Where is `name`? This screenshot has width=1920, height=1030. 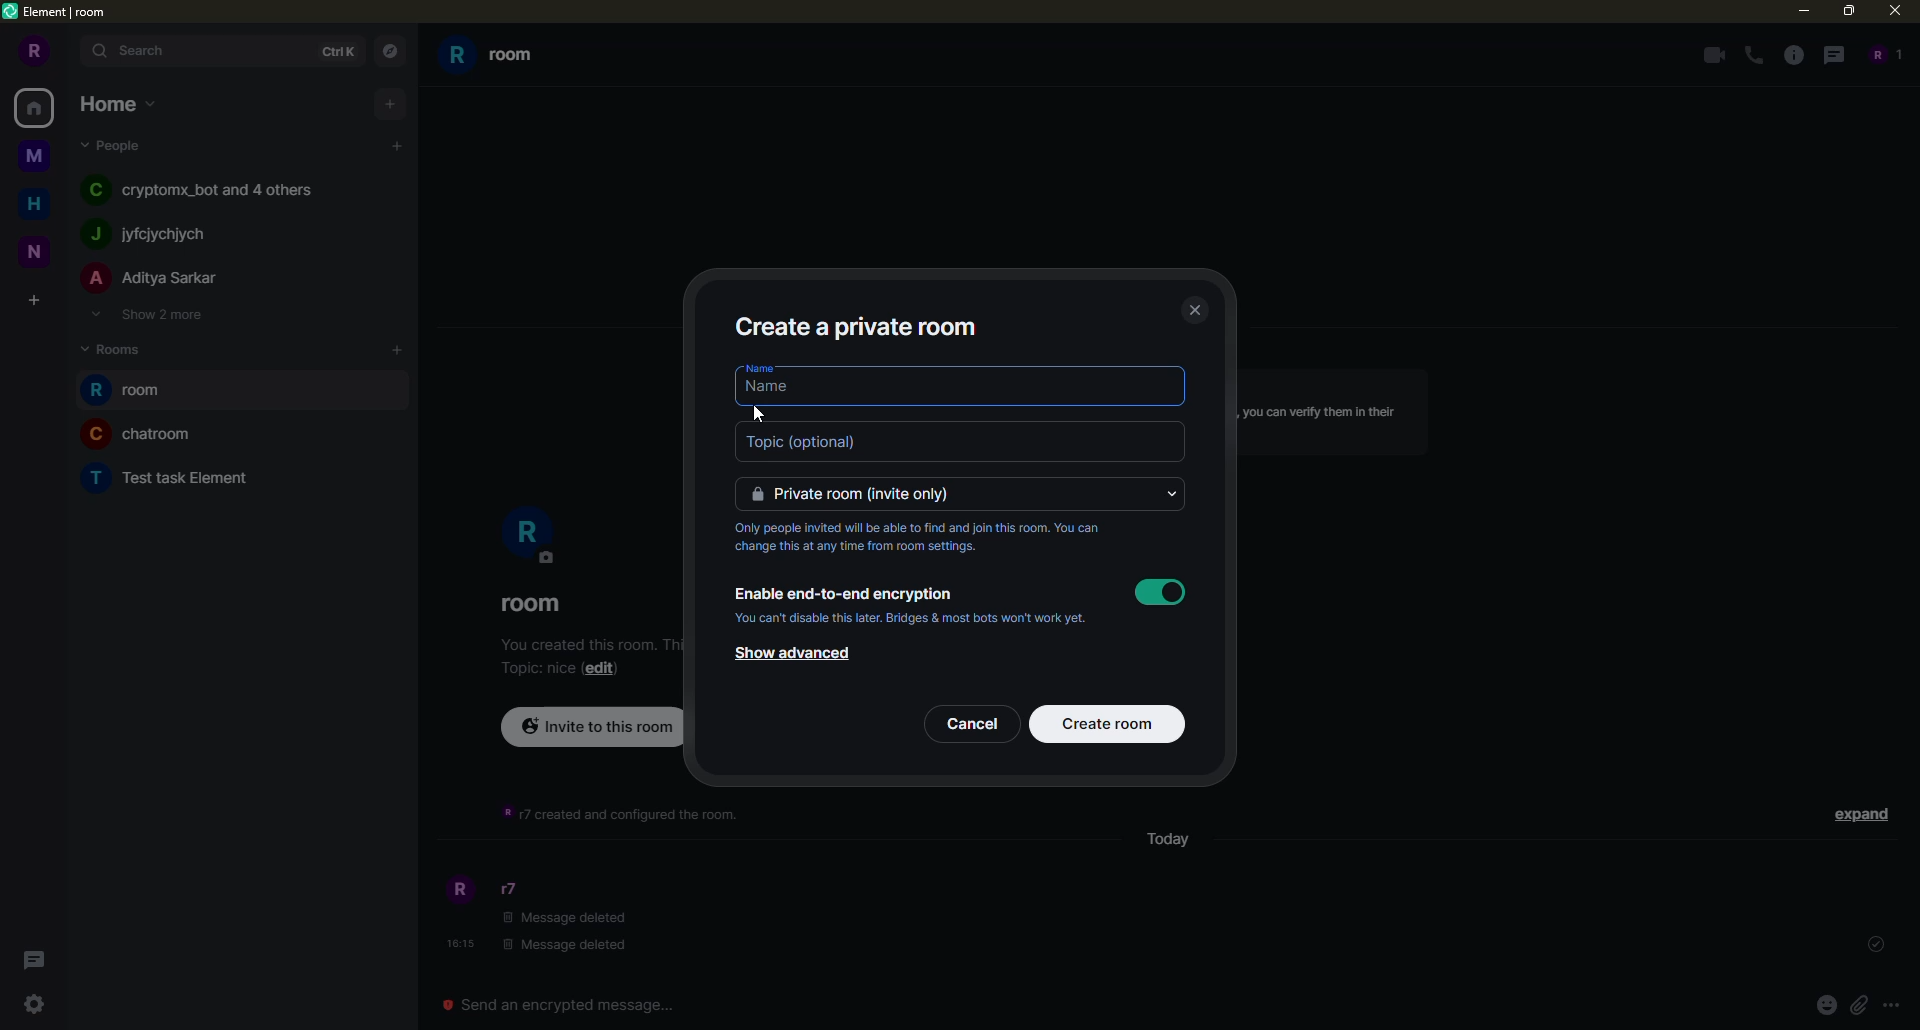 name is located at coordinates (762, 368).